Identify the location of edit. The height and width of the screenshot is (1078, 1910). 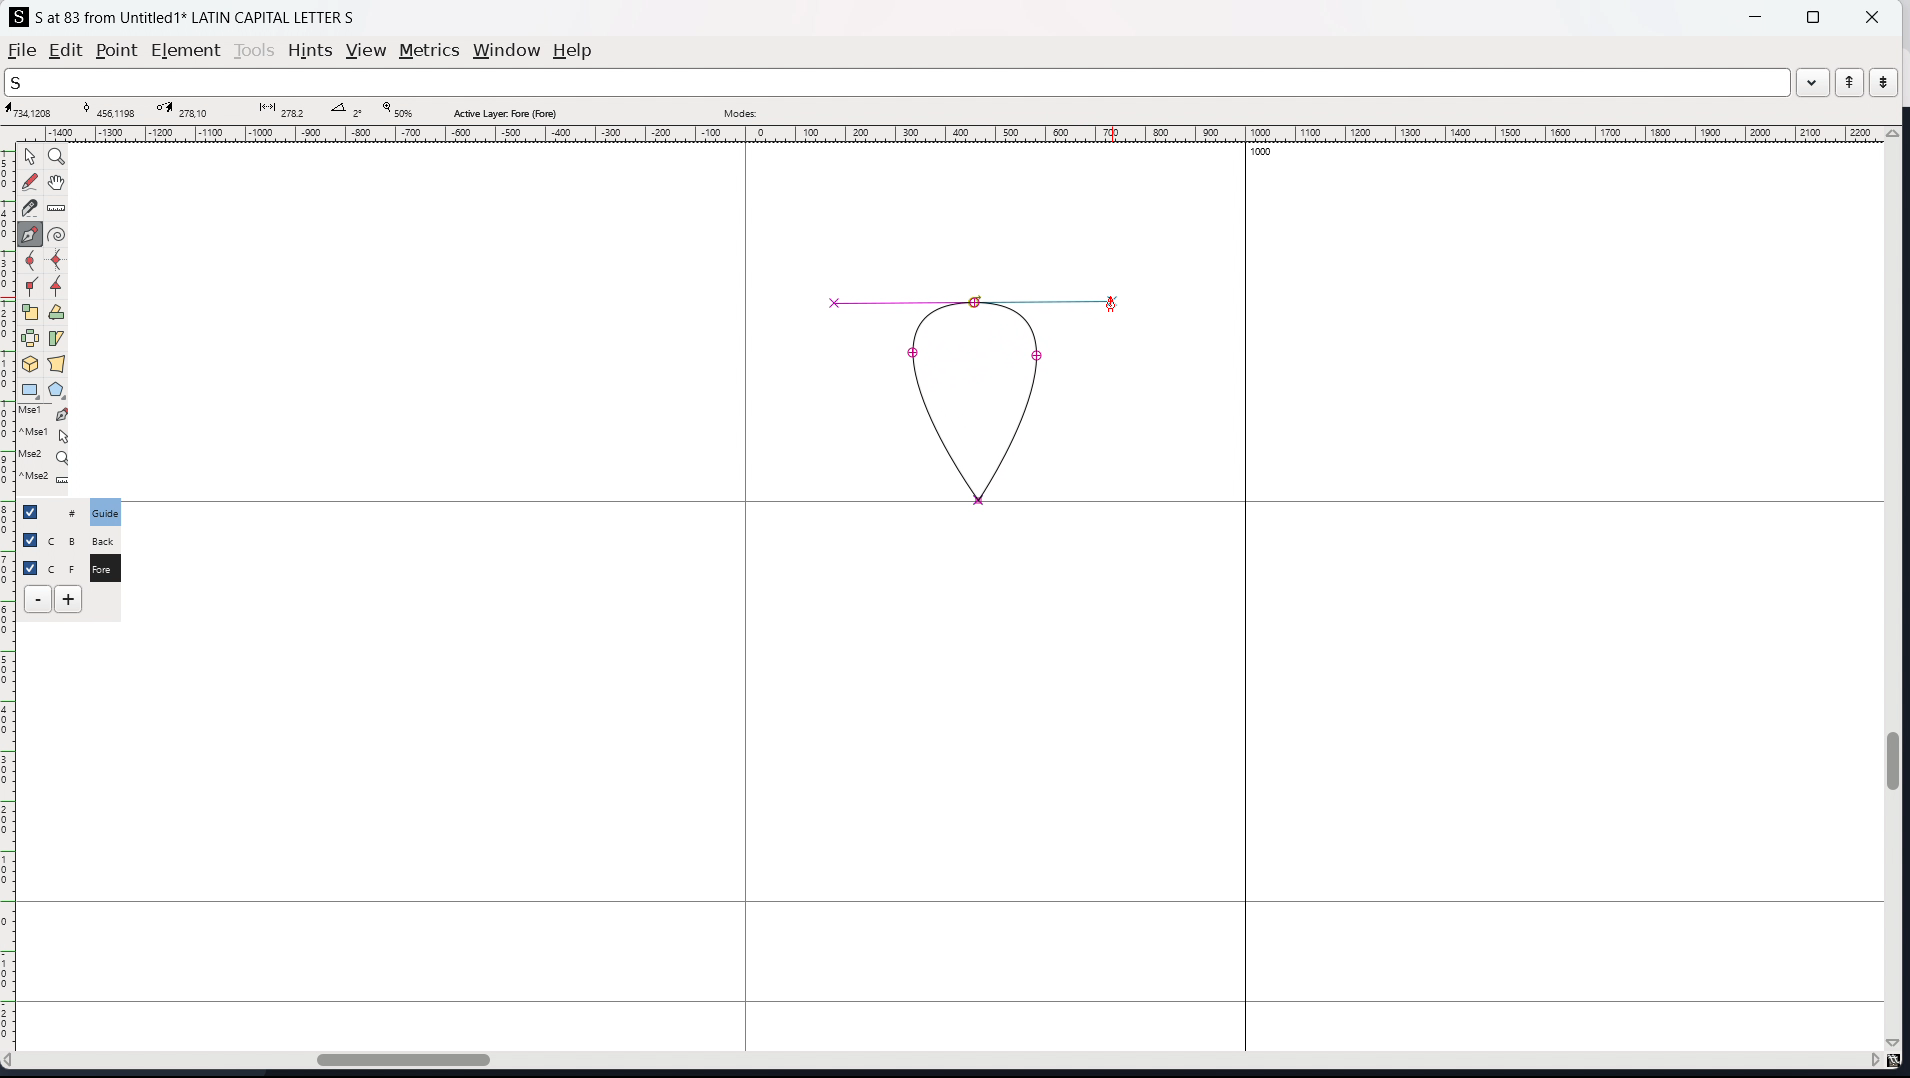
(66, 50).